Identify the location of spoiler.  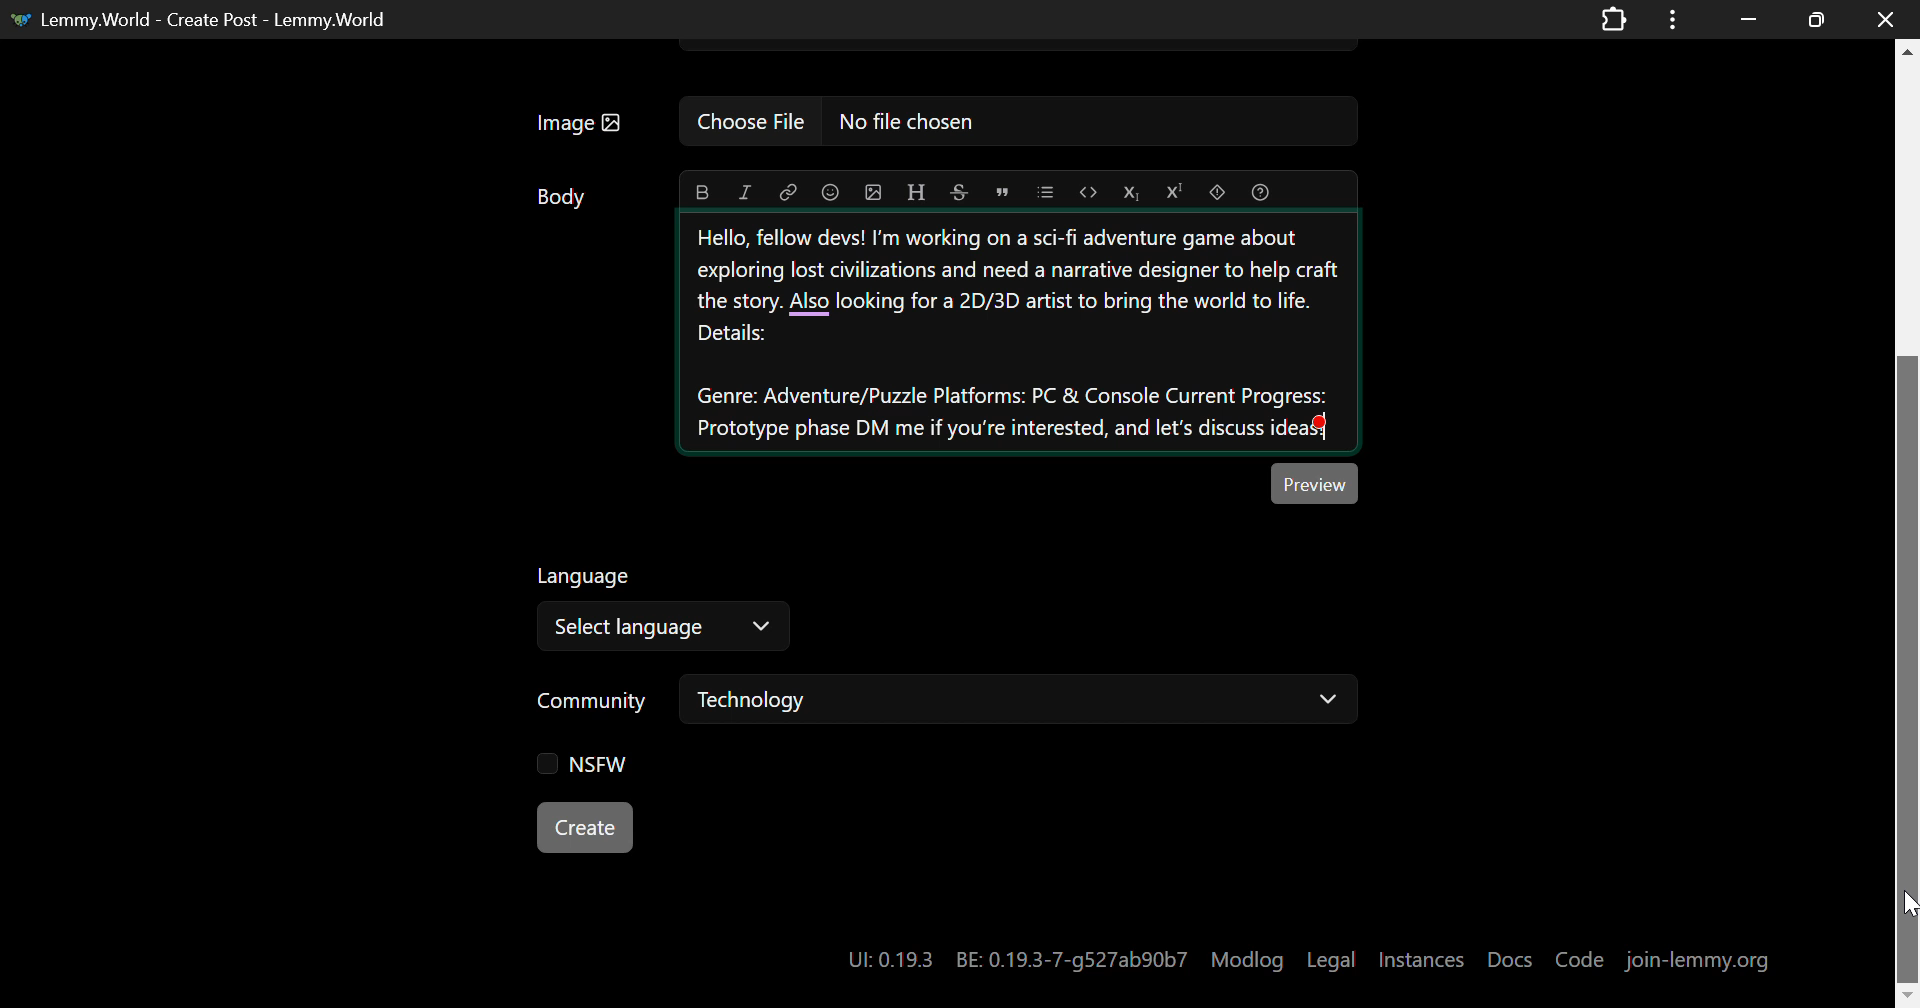
(1216, 192).